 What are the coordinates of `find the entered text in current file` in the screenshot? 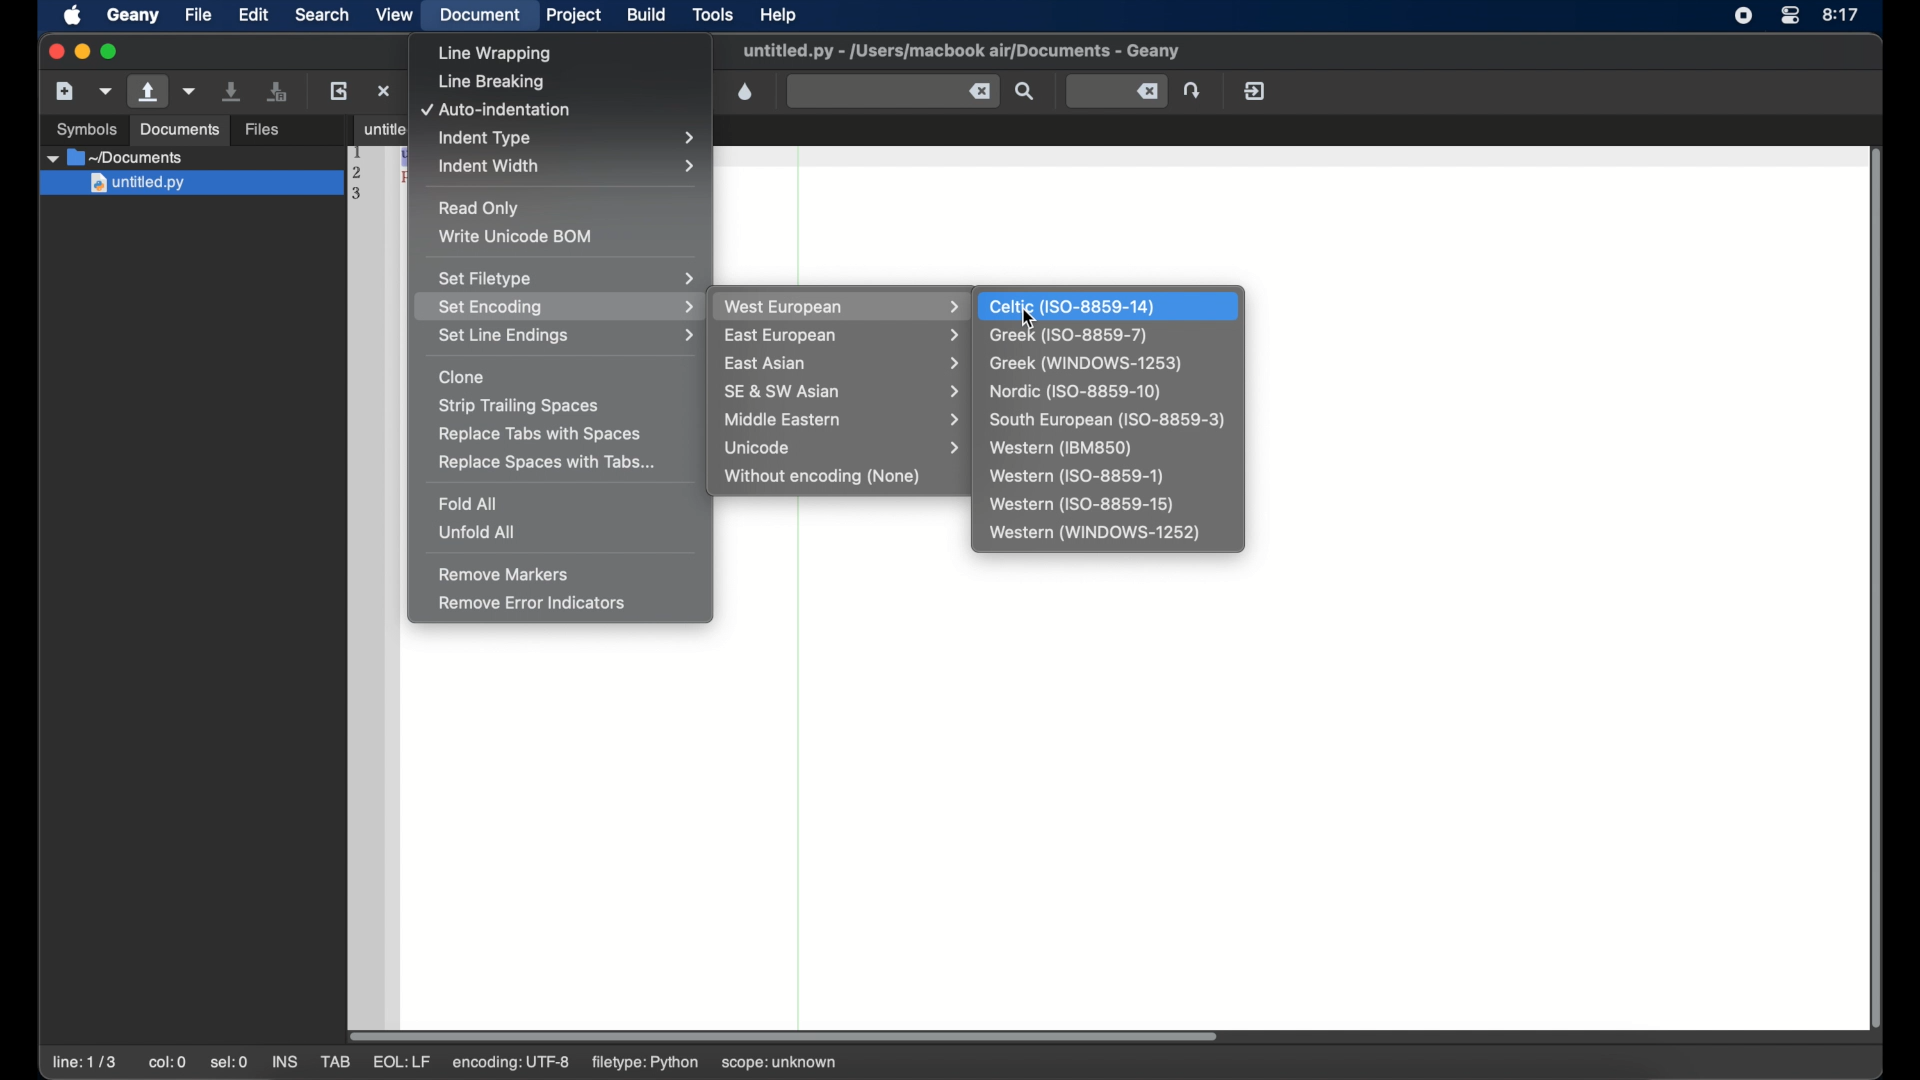 It's located at (1025, 91).